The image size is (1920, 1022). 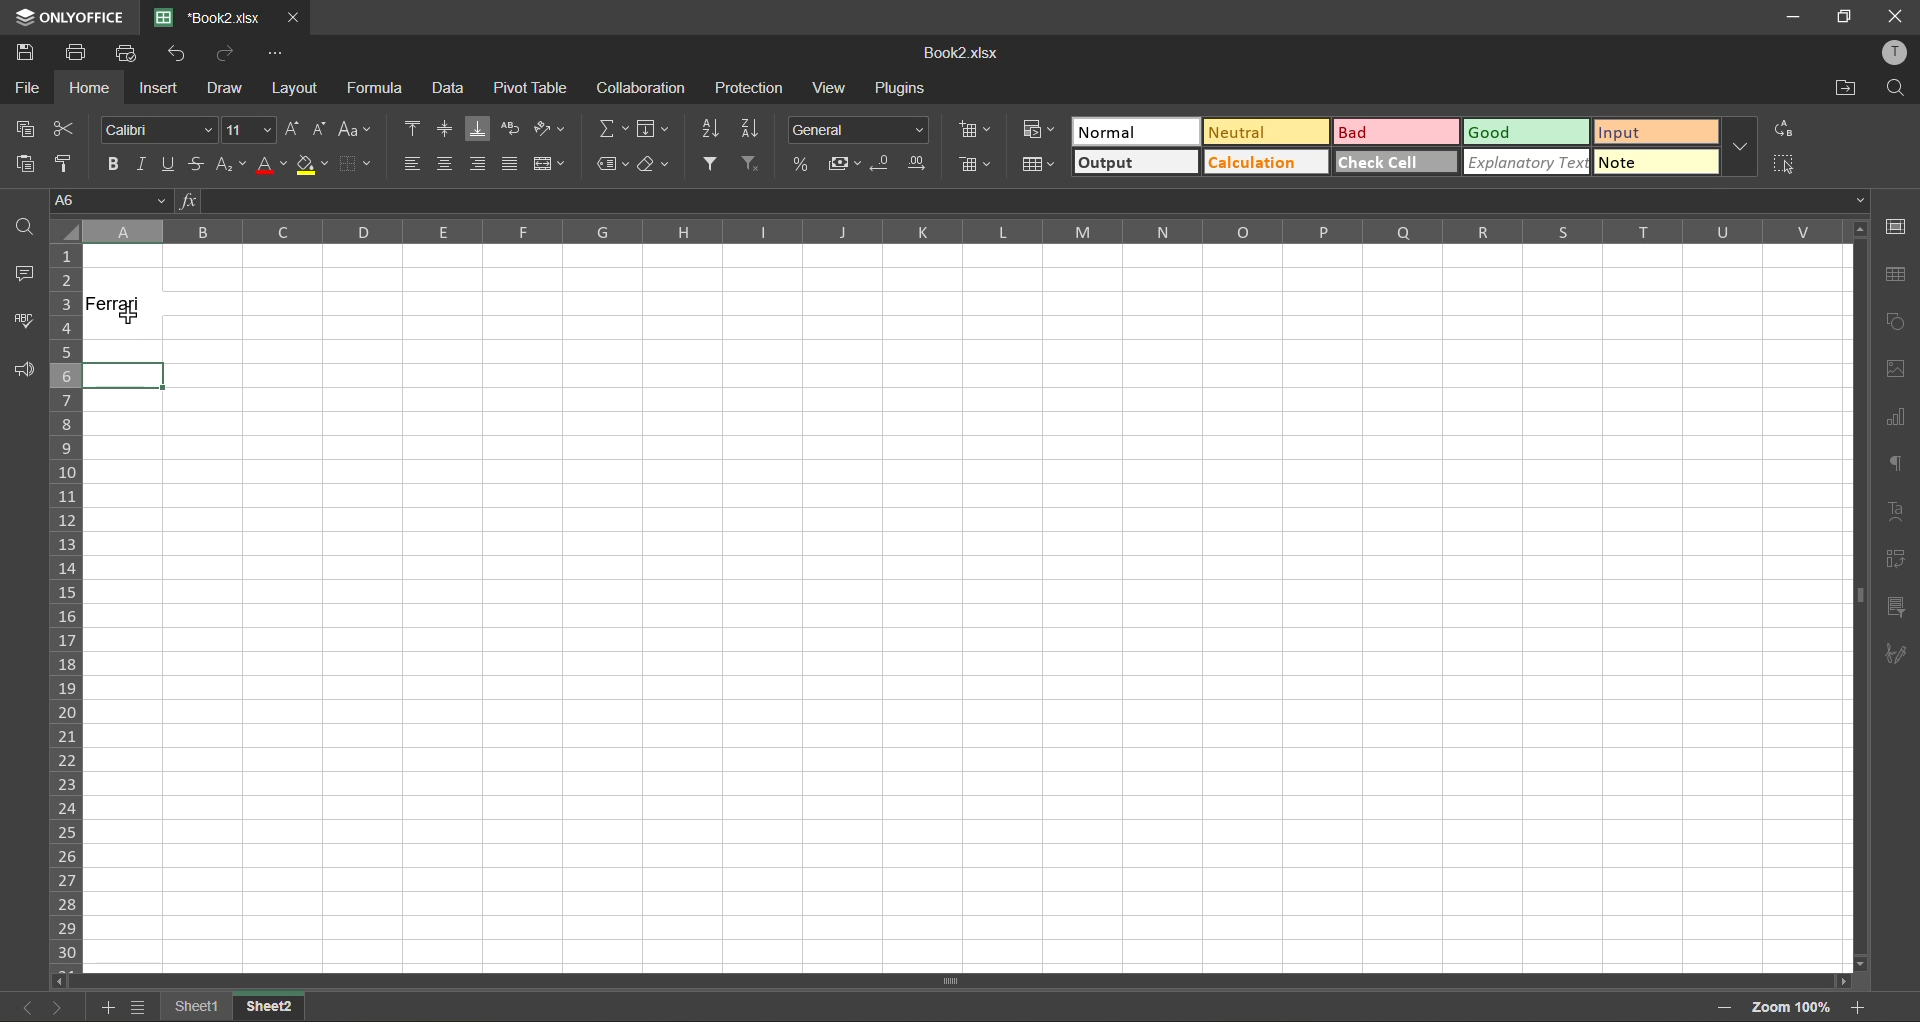 What do you see at coordinates (1896, 15) in the screenshot?
I see `close` at bounding box center [1896, 15].